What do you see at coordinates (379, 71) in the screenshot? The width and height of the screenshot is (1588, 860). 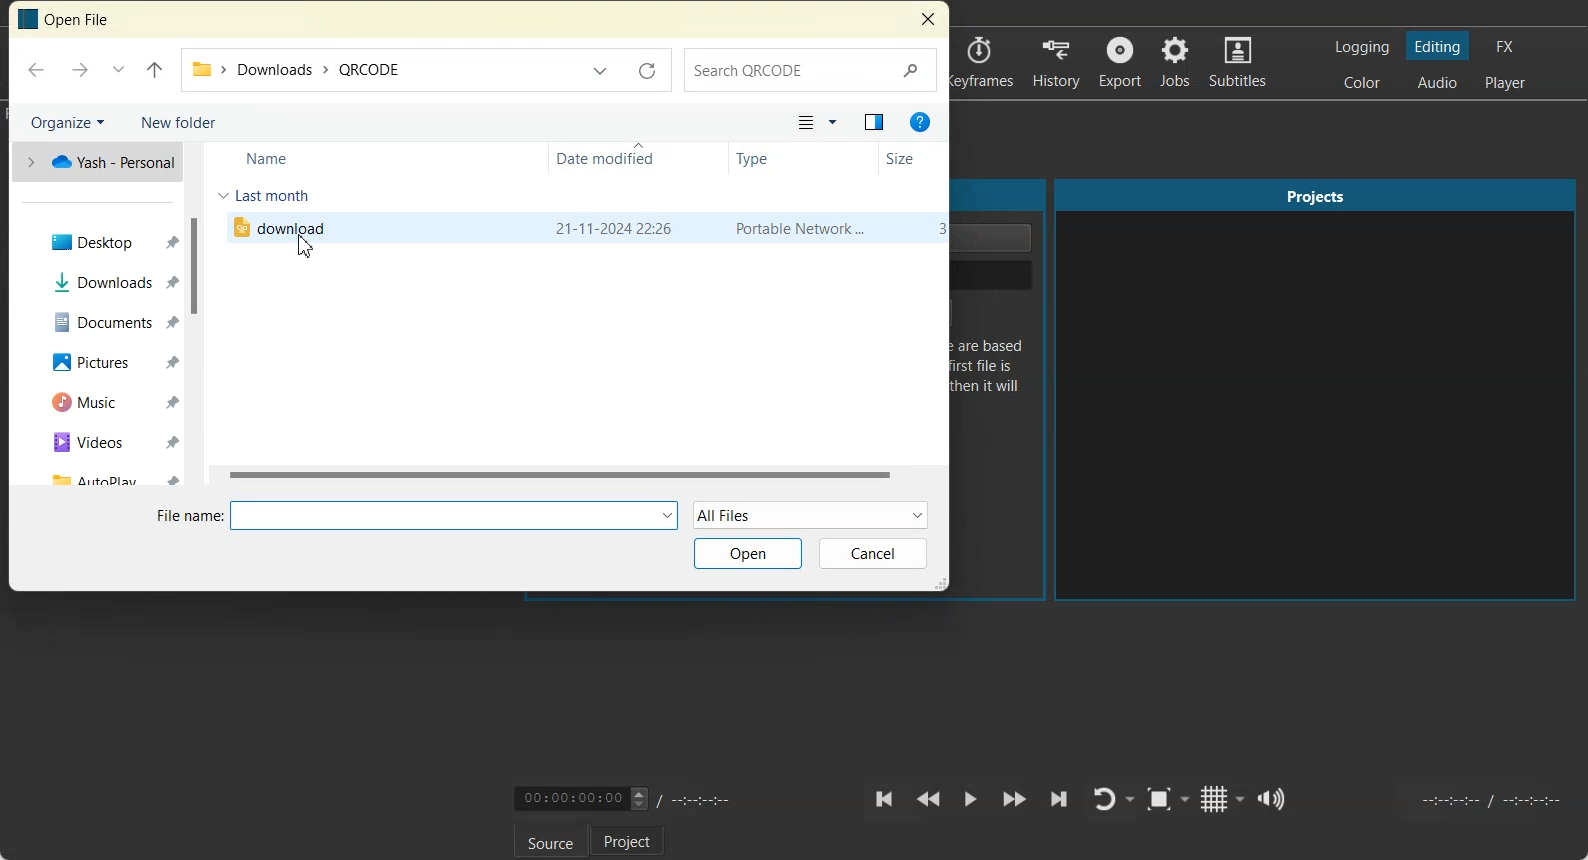 I see `File Path Address` at bounding box center [379, 71].